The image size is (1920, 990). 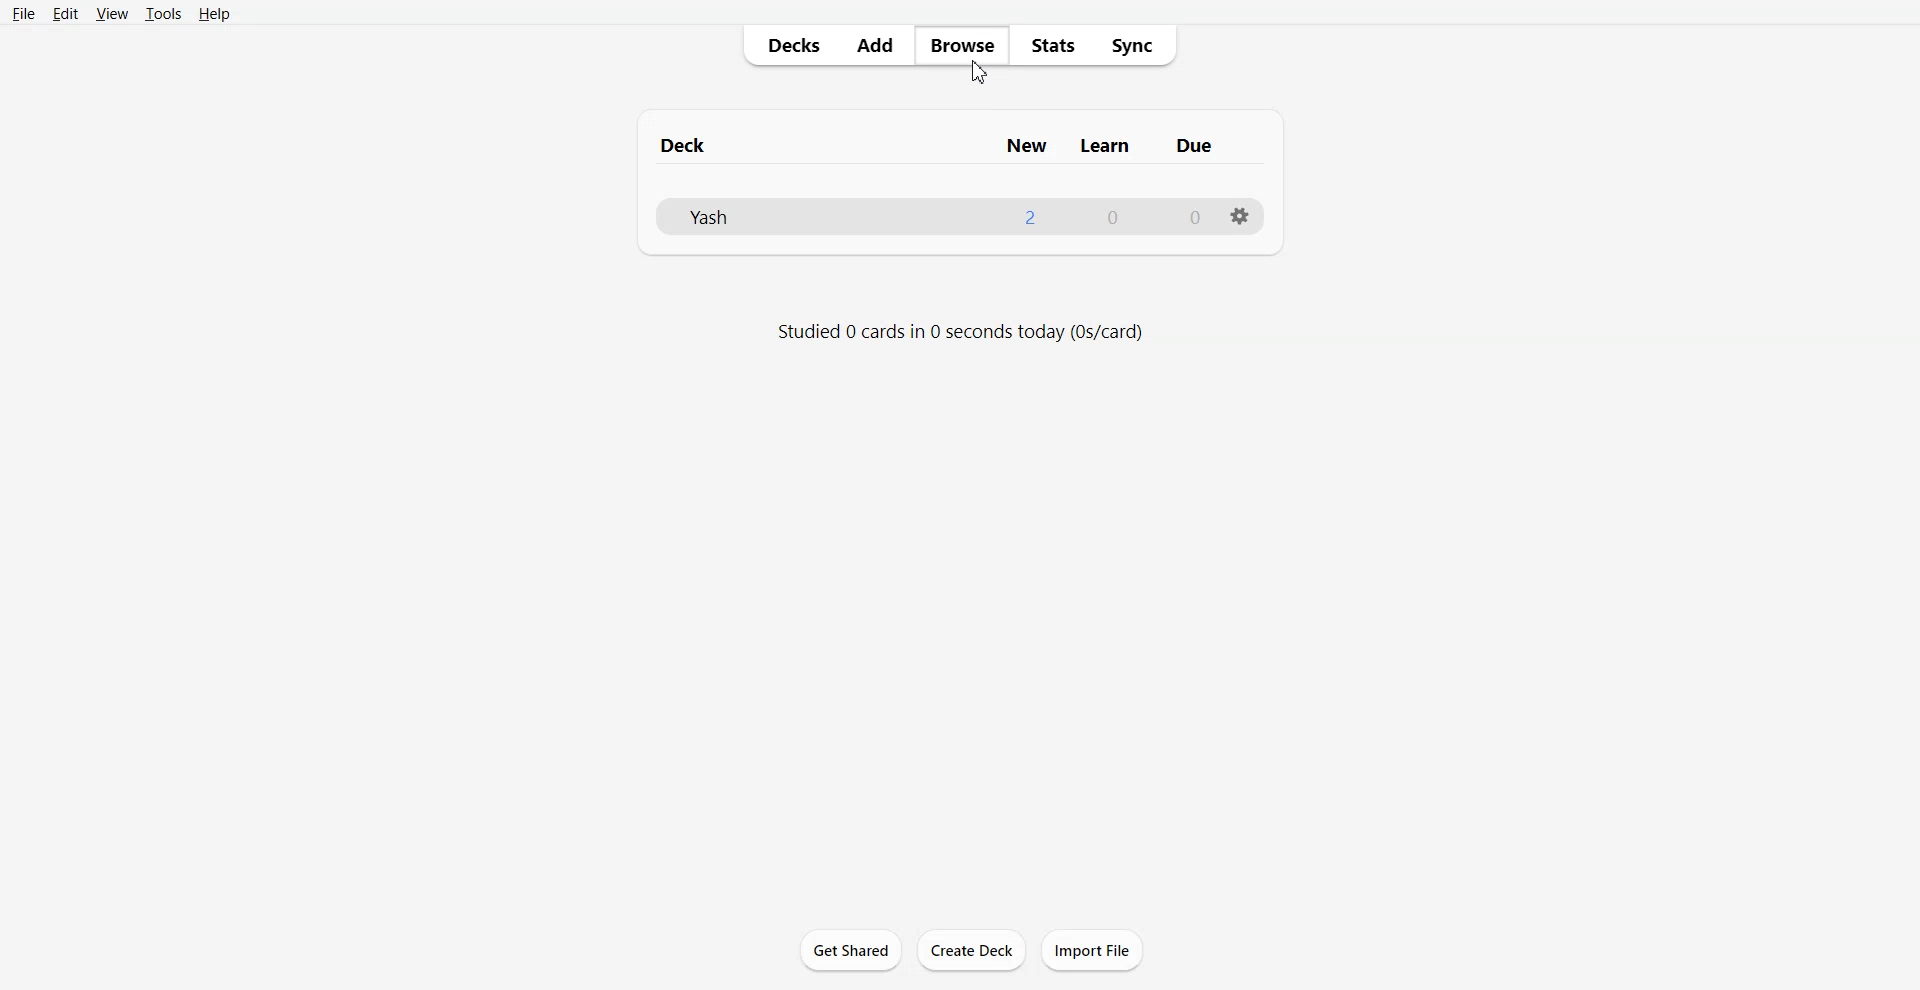 What do you see at coordinates (215, 15) in the screenshot?
I see `Help` at bounding box center [215, 15].